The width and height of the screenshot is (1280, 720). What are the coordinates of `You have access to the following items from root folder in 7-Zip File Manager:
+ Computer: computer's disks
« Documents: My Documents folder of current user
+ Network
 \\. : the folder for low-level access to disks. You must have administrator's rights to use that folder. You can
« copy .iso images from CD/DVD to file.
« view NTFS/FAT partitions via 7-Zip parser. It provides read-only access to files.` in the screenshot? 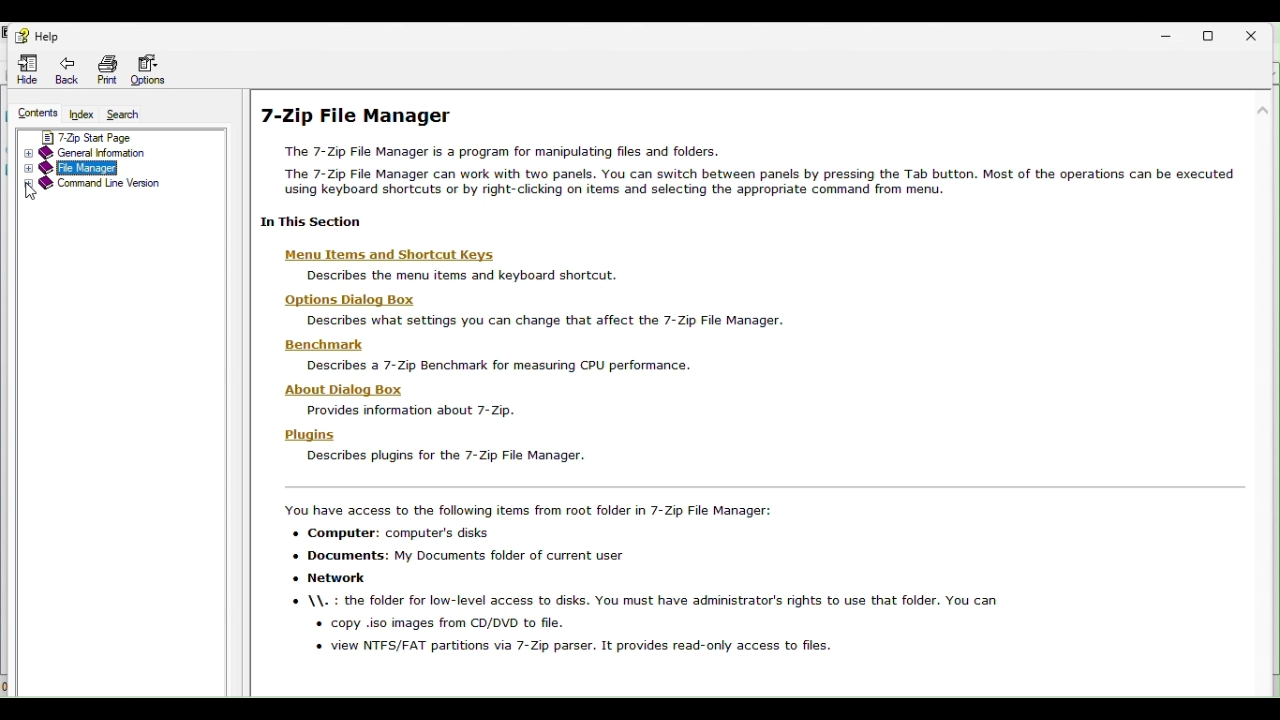 It's located at (637, 581).